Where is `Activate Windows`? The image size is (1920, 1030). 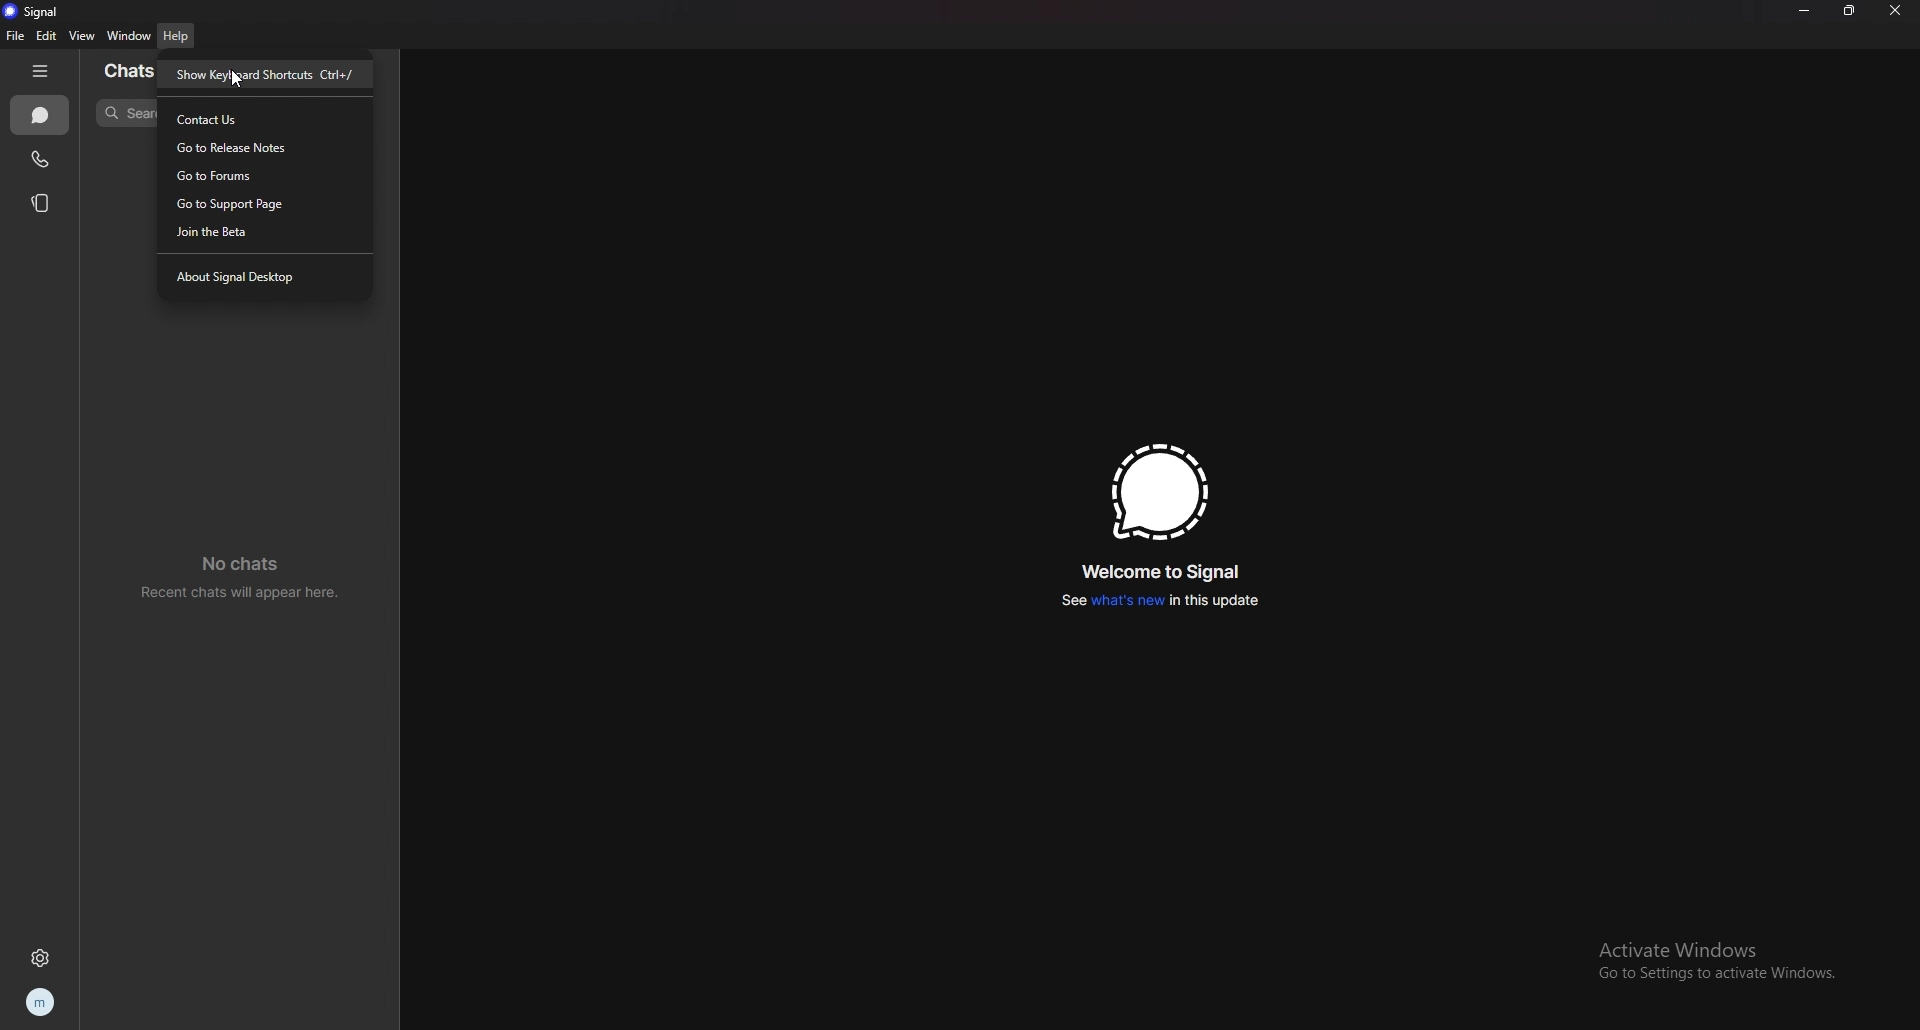 Activate Windows is located at coordinates (1677, 942).